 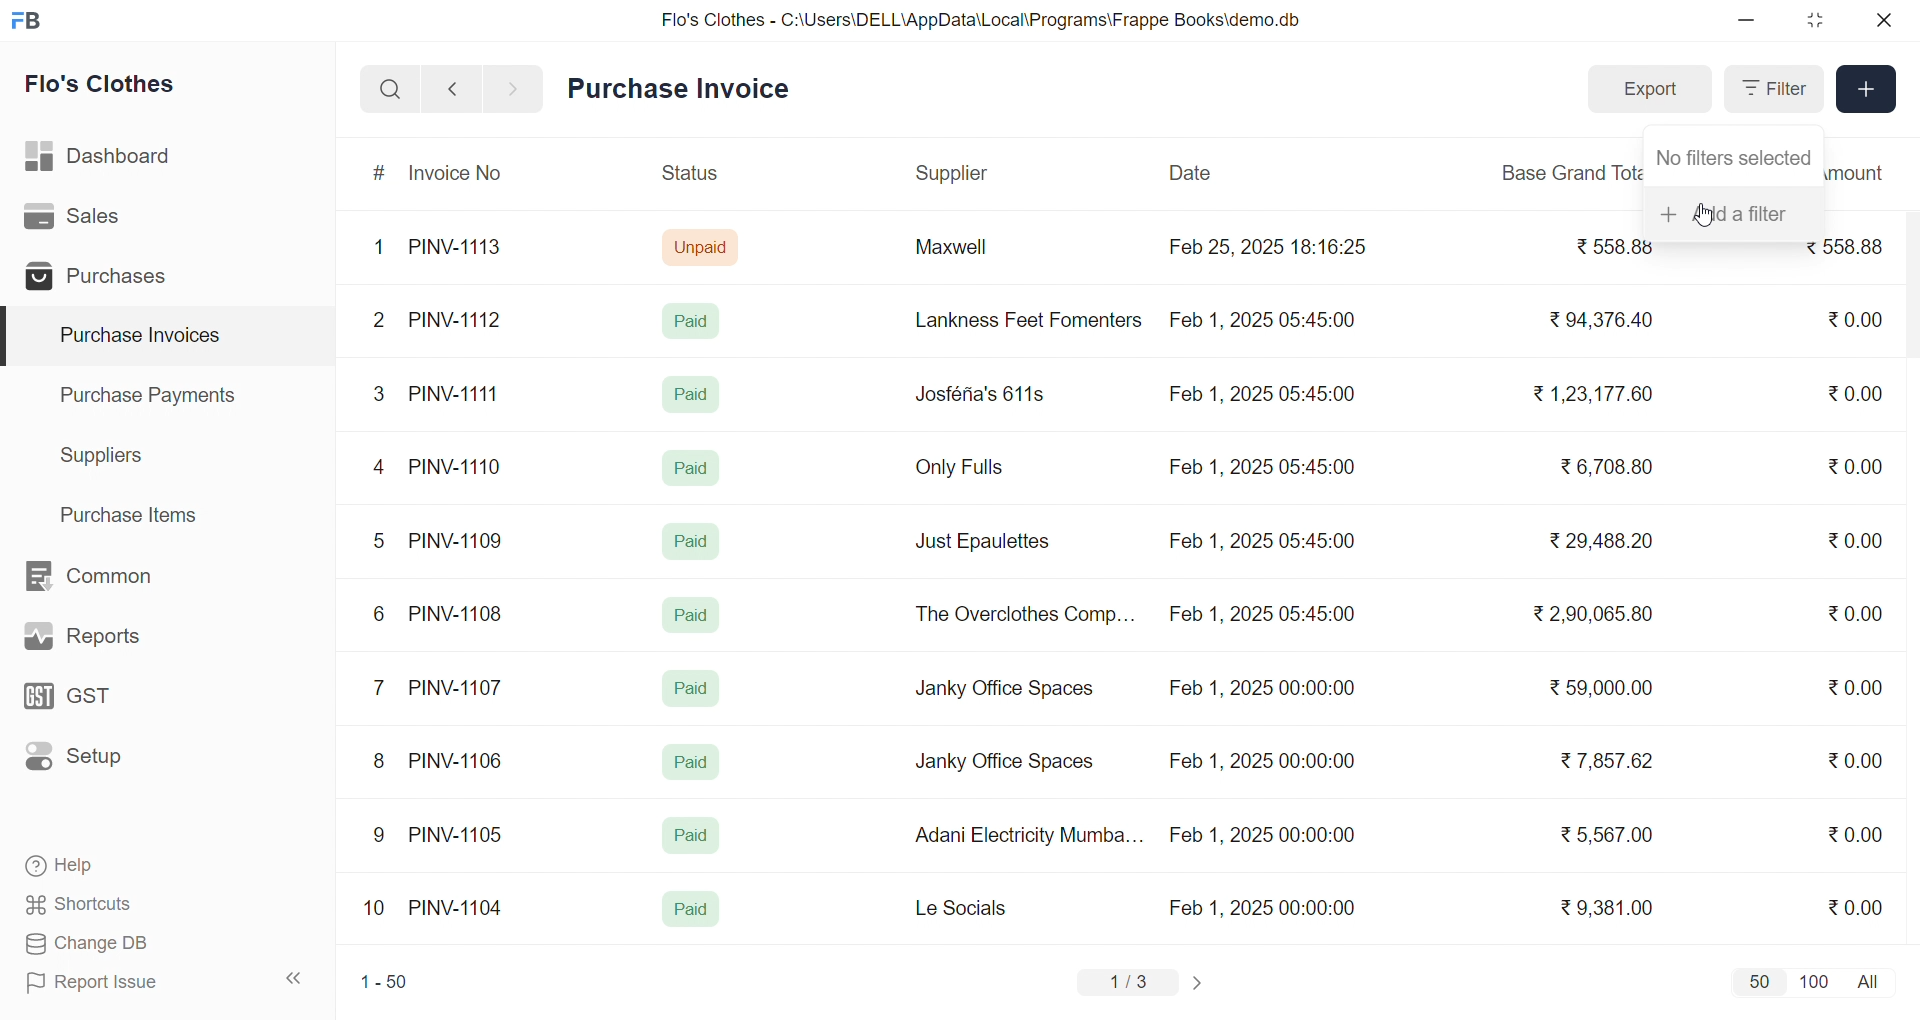 I want to click on 7, so click(x=383, y=686).